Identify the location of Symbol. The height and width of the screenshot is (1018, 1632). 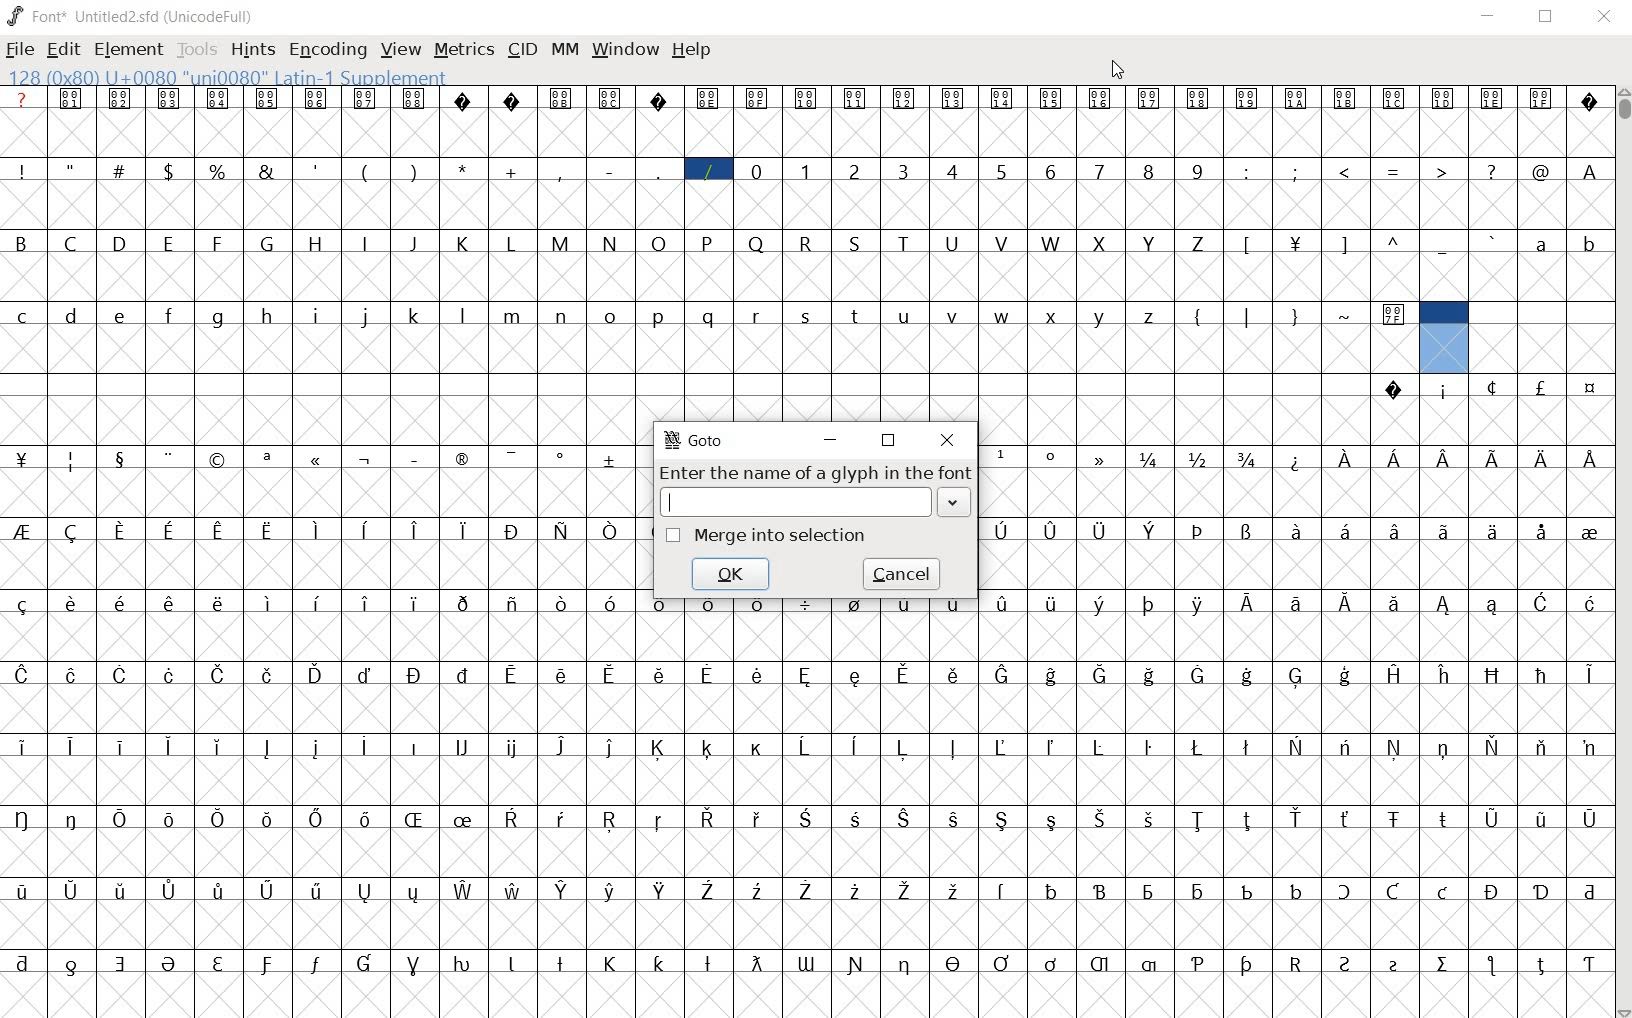
(755, 962).